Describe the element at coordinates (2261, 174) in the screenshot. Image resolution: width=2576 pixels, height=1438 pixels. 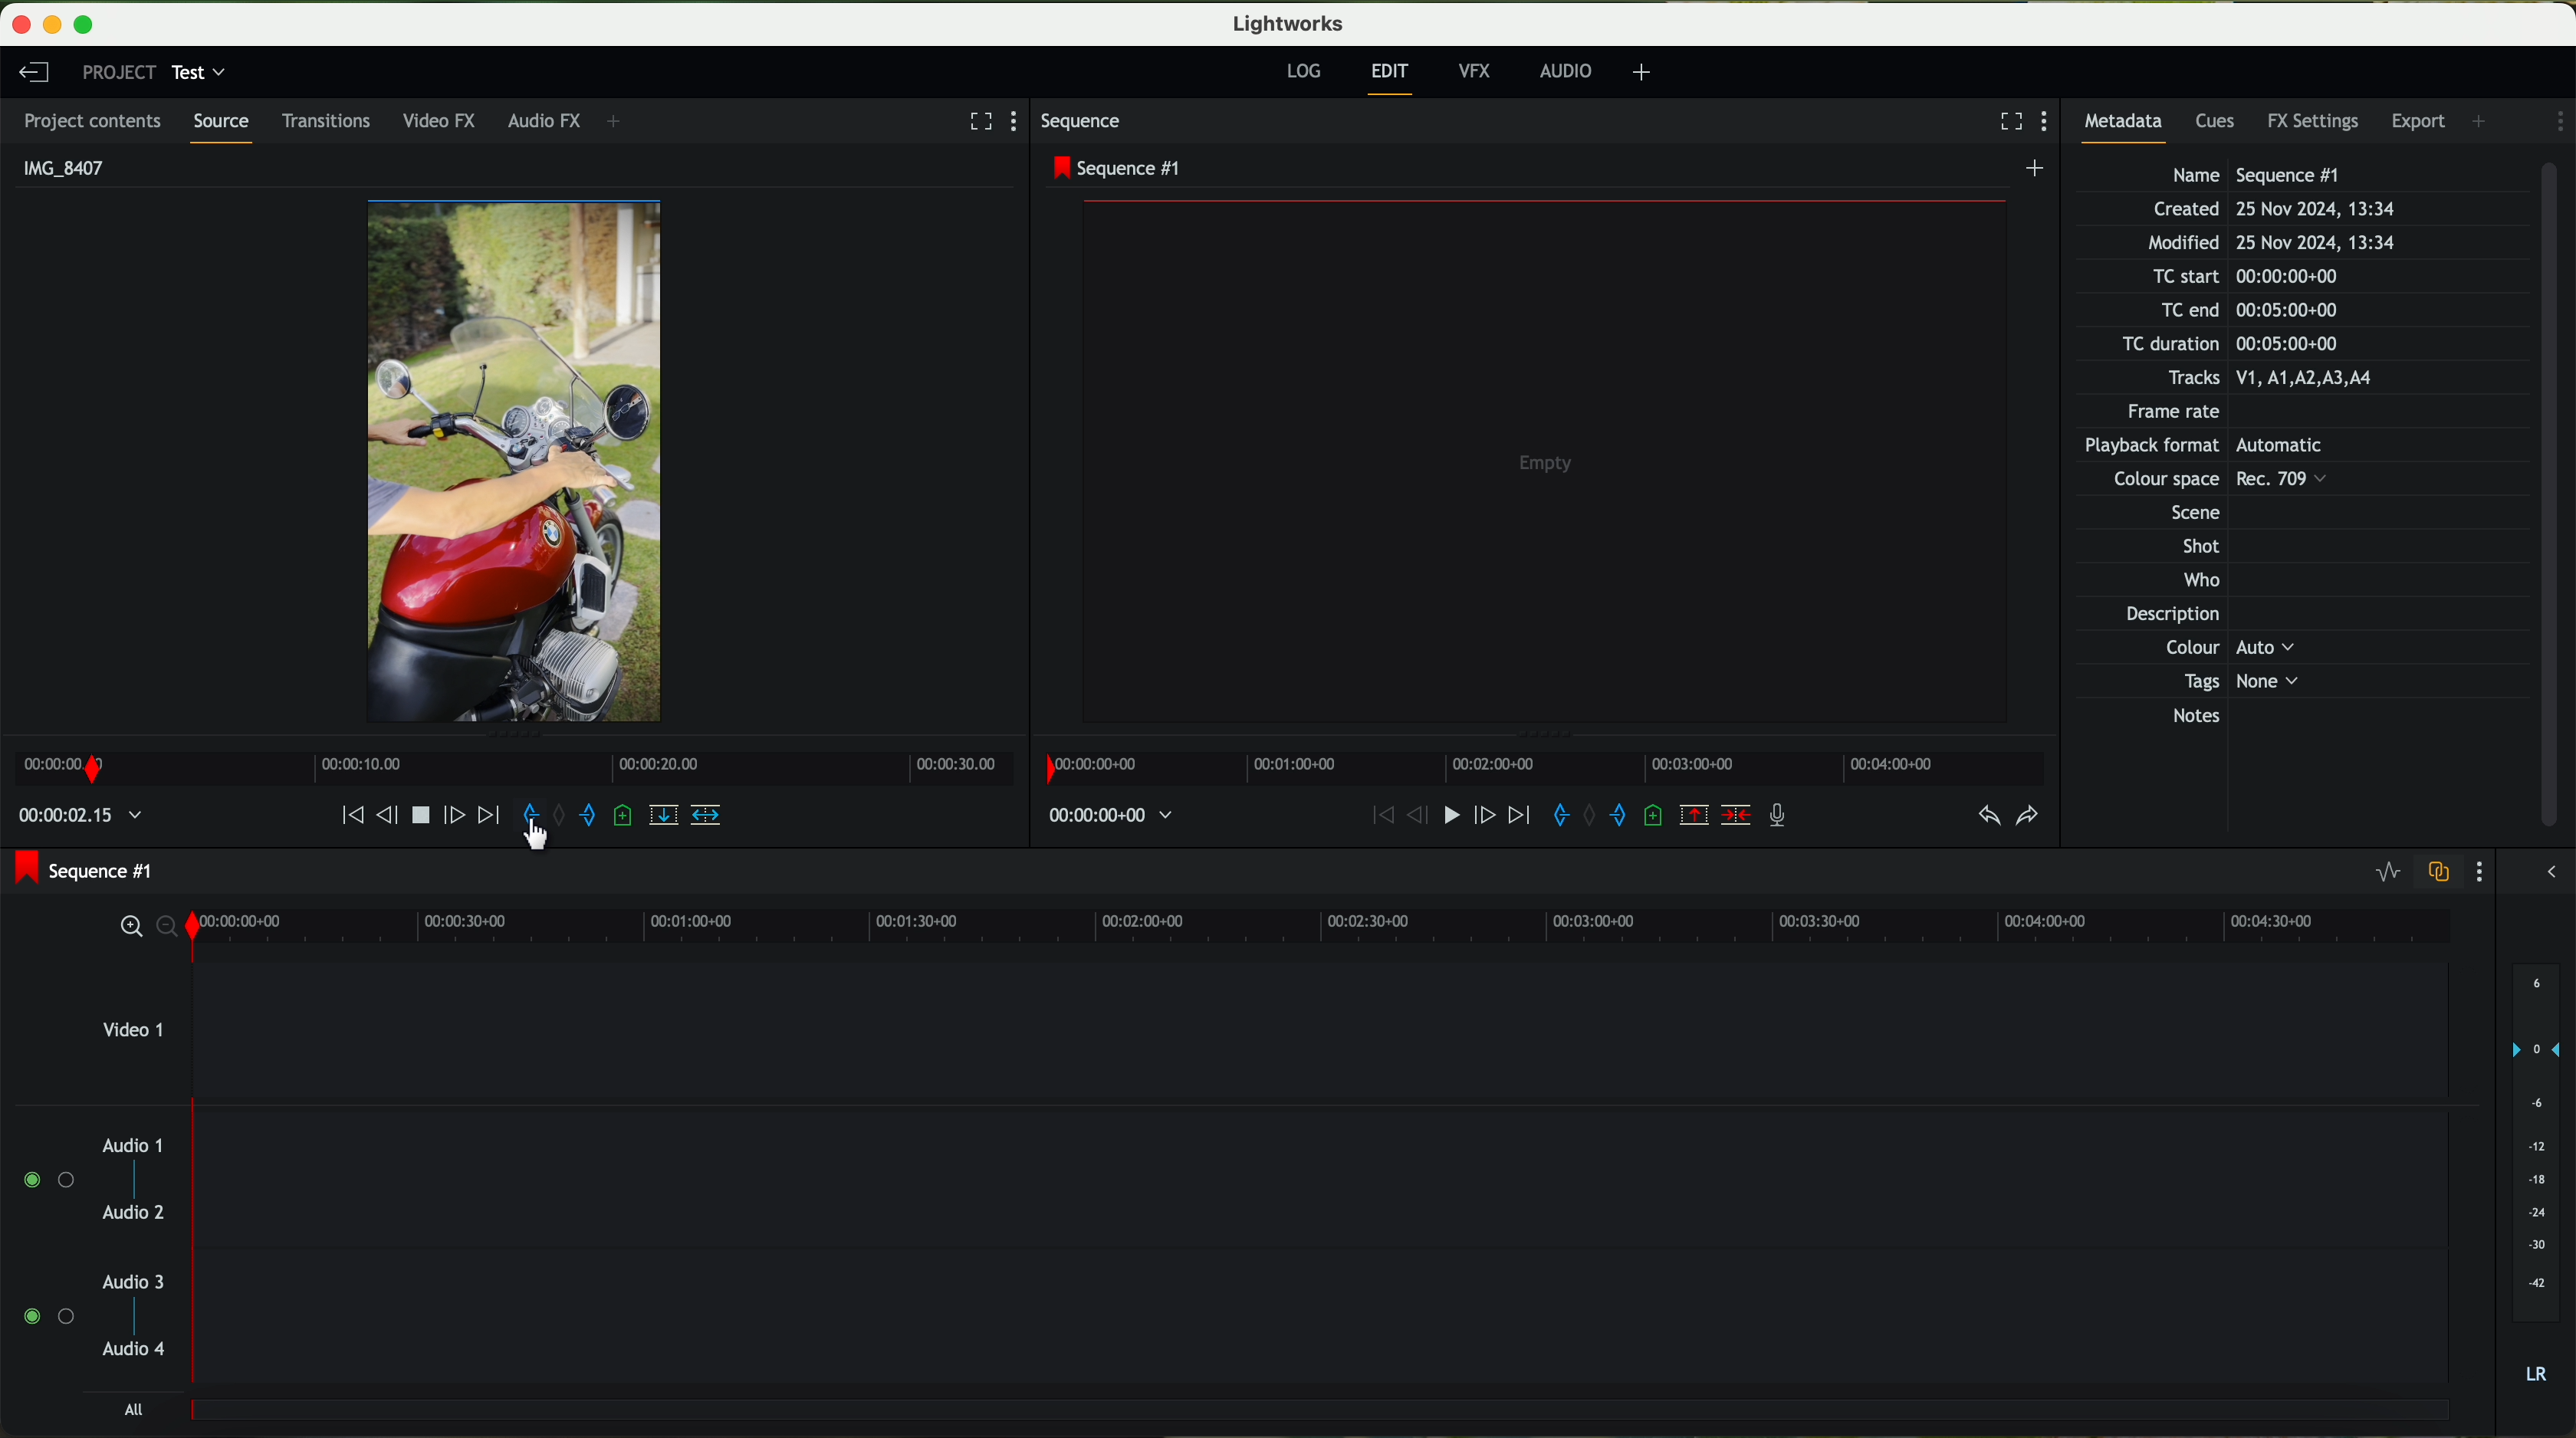
I see `Name` at that location.